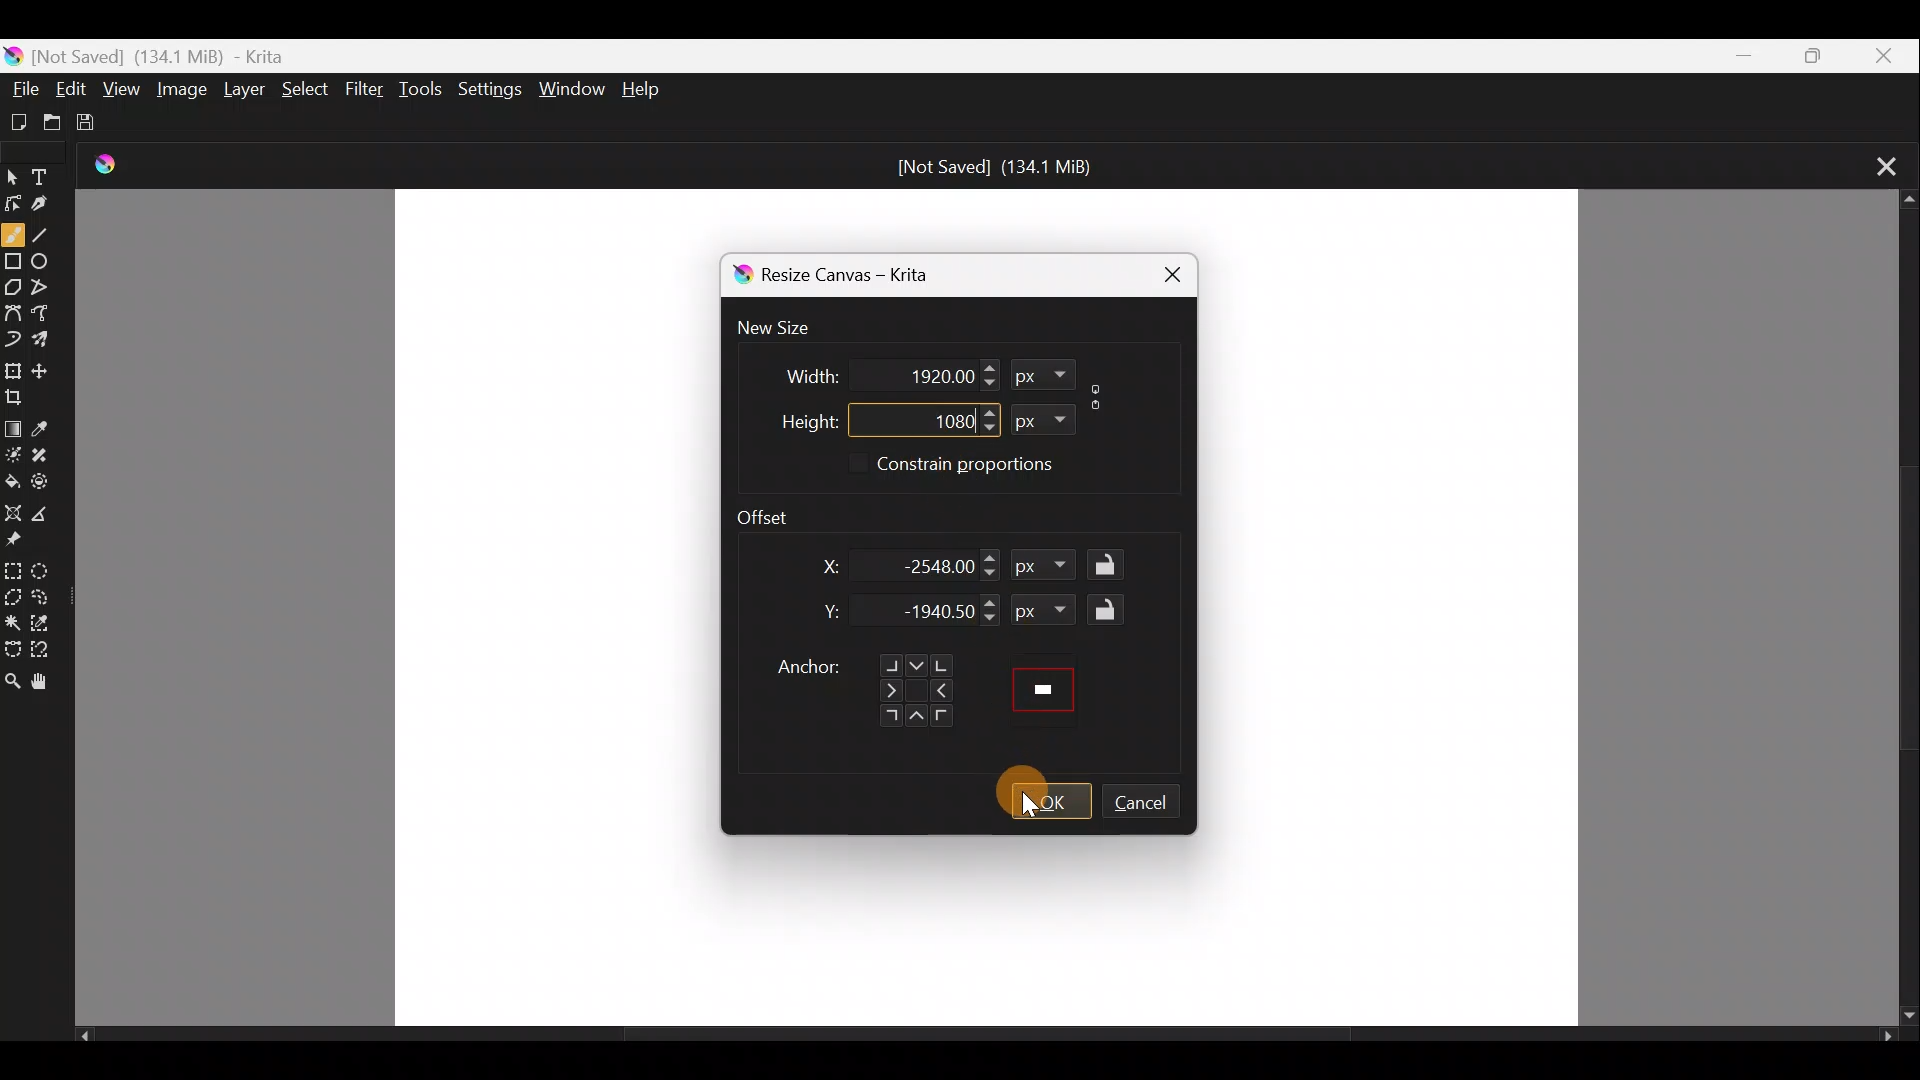 This screenshot has height=1080, width=1920. Describe the element at coordinates (14, 599) in the screenshot. I see `Polygonal section tool` at that location.